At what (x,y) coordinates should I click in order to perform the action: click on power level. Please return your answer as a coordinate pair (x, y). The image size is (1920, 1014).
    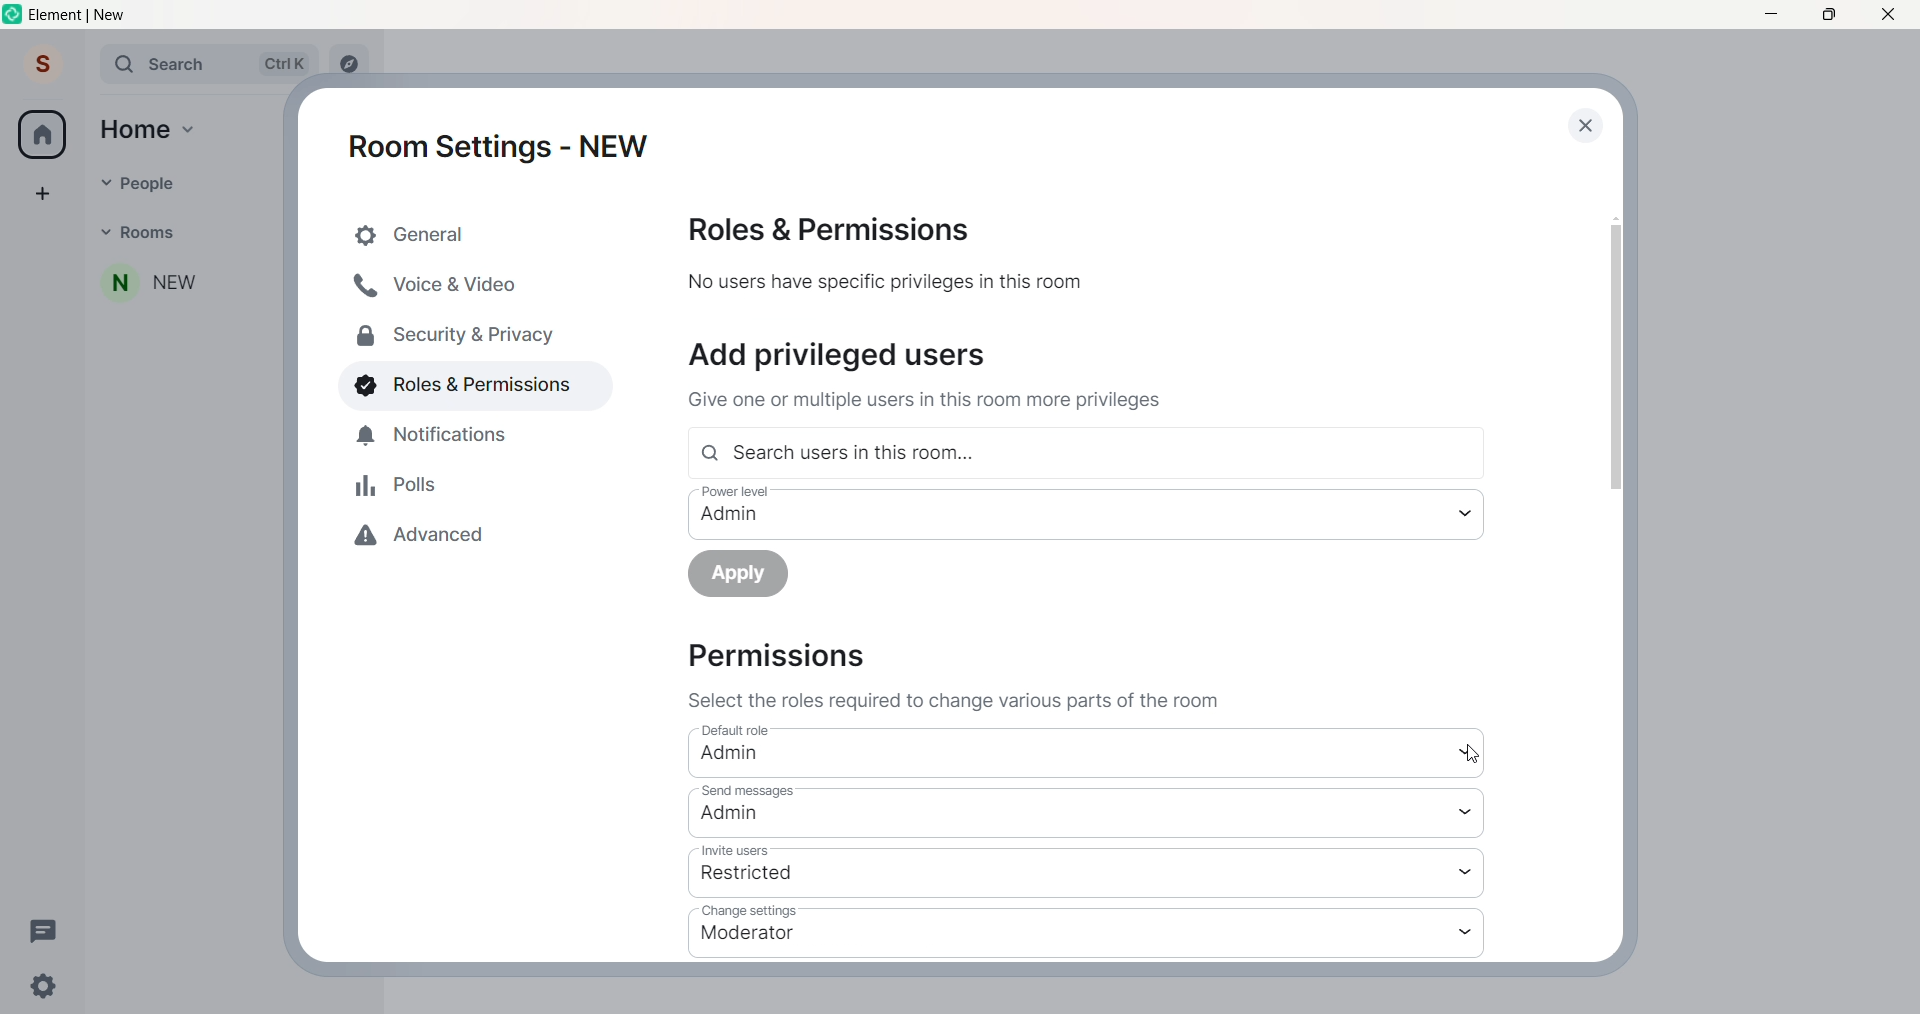
    Looking at the image, I should click on (1048, 512).